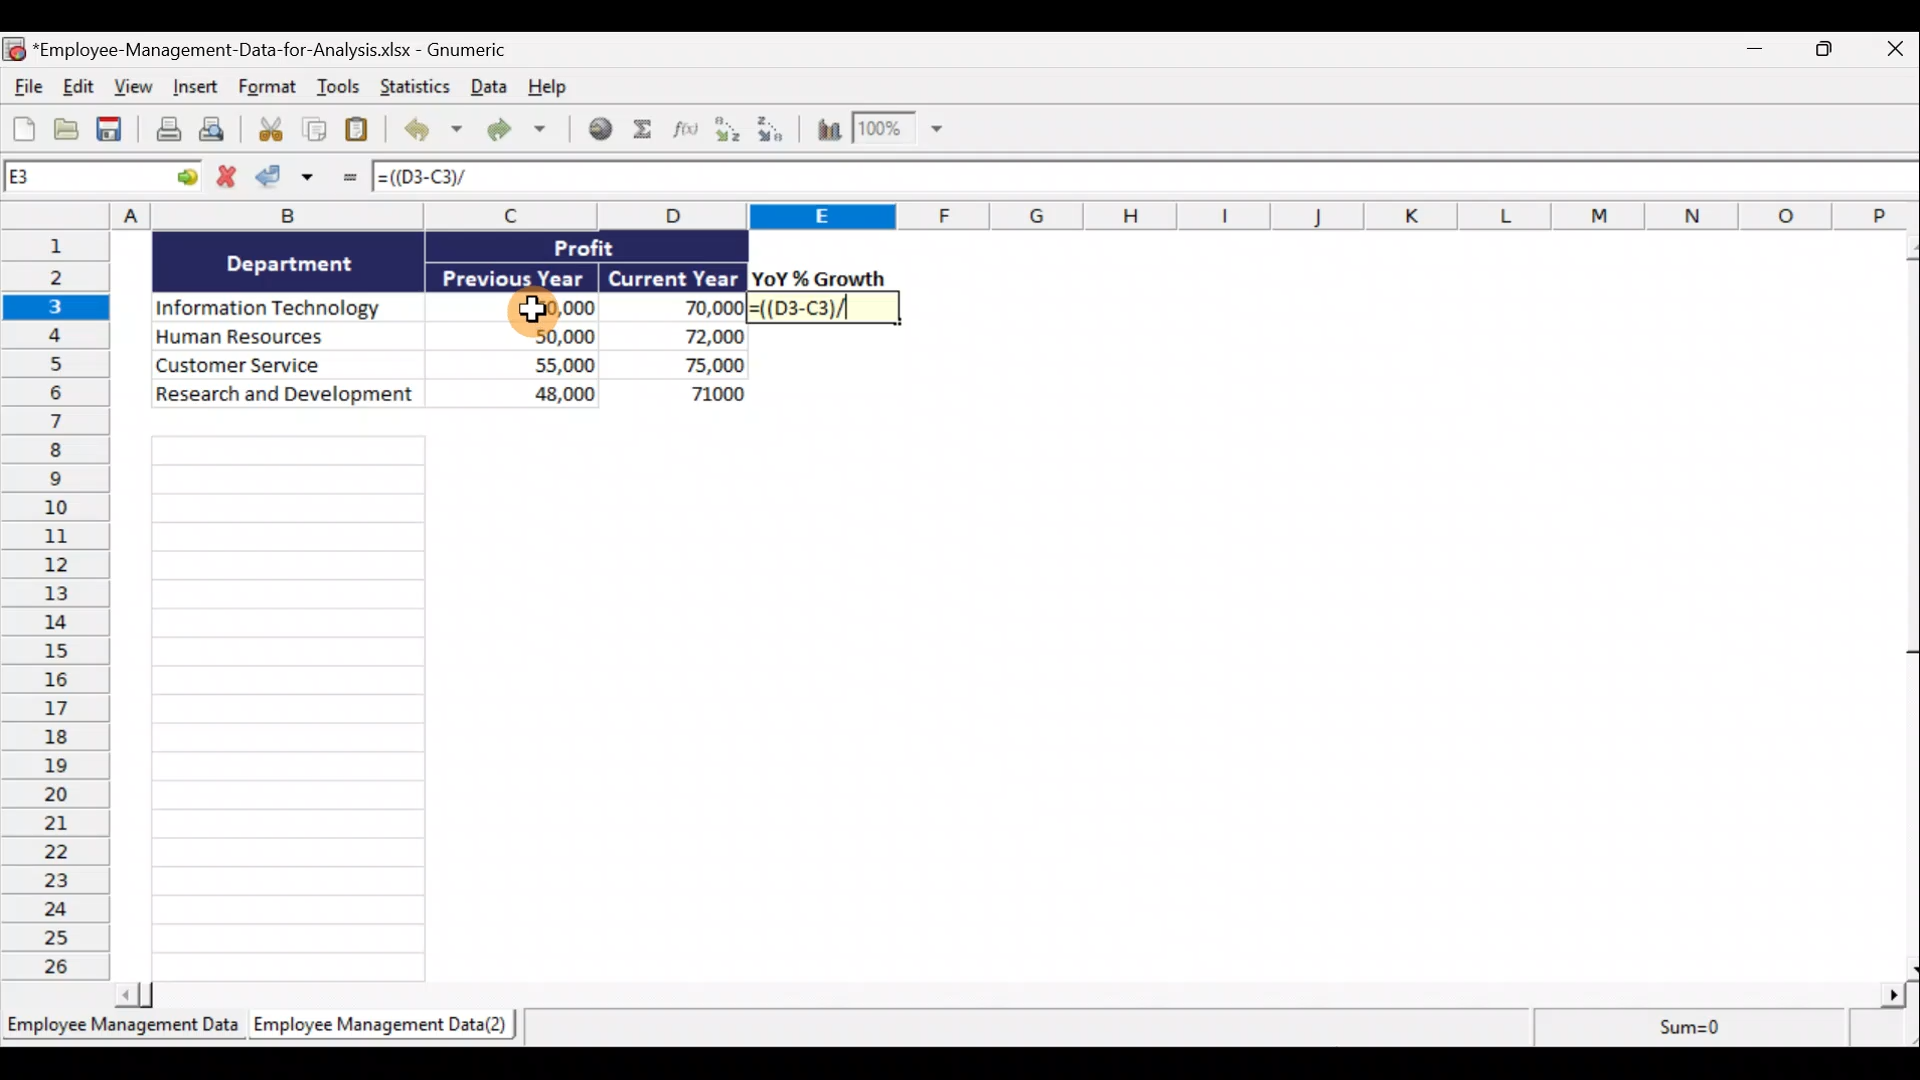 This screenshot has width=1920, height=1080. What do you see at coordinates (827, 133) in the screenshot?
I see `Insert a chart` at bounding box center [827, 133].